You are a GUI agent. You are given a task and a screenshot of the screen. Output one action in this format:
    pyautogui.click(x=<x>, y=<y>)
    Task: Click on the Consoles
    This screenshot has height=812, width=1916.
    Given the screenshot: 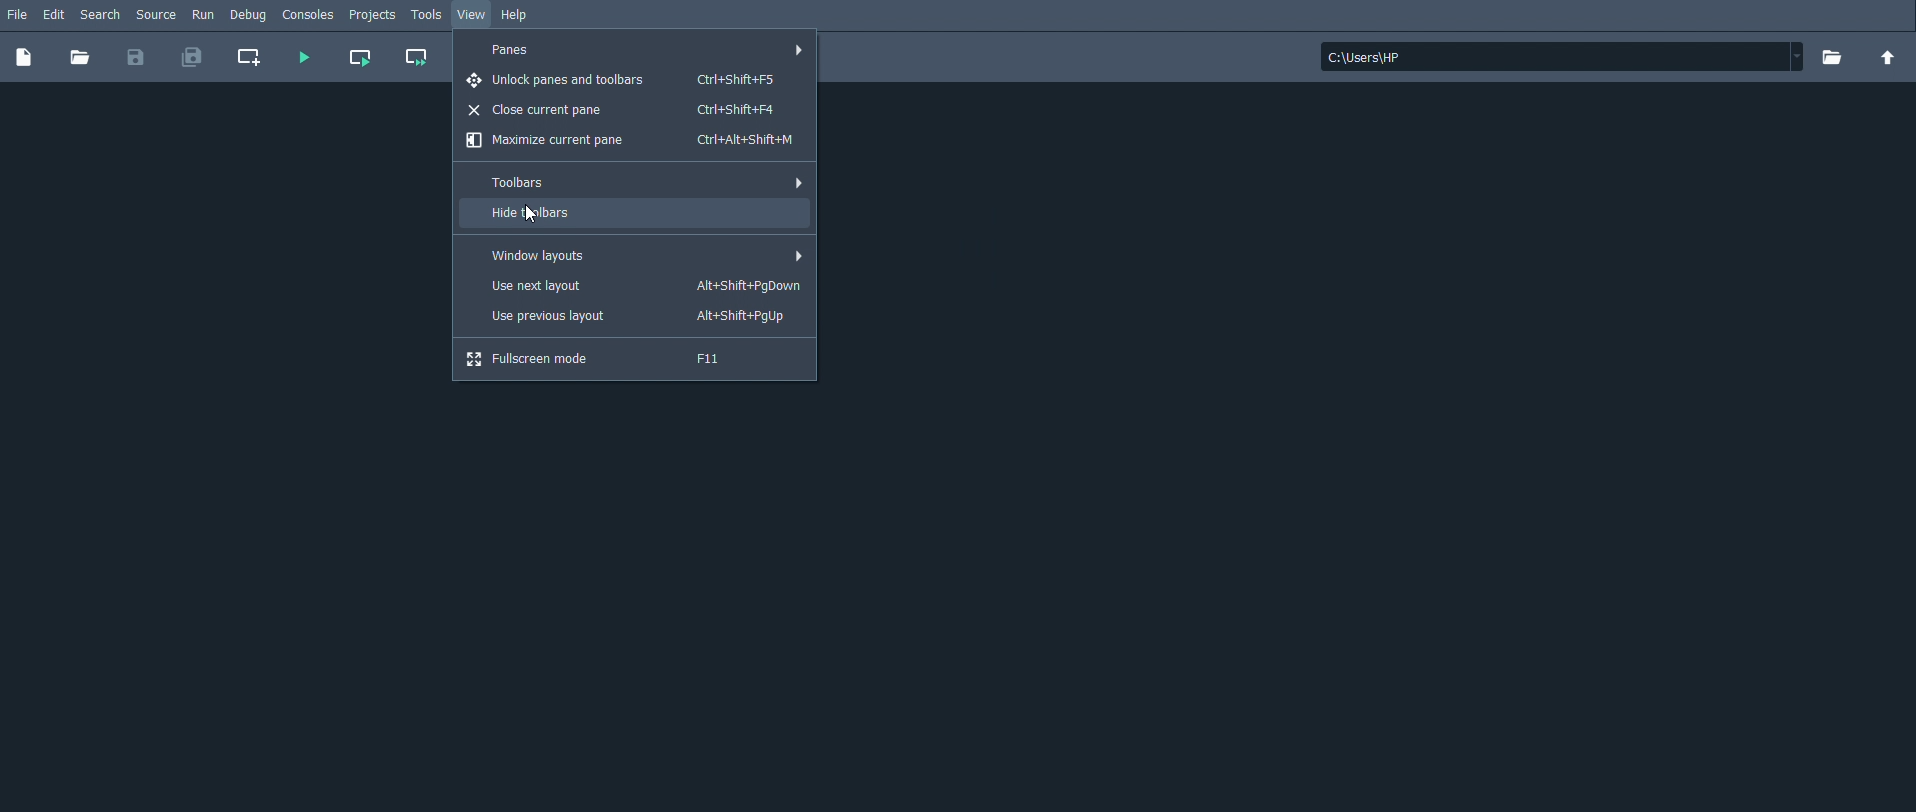 What is the action you would take?
    pyautogui.click(x=310, y=16)
    